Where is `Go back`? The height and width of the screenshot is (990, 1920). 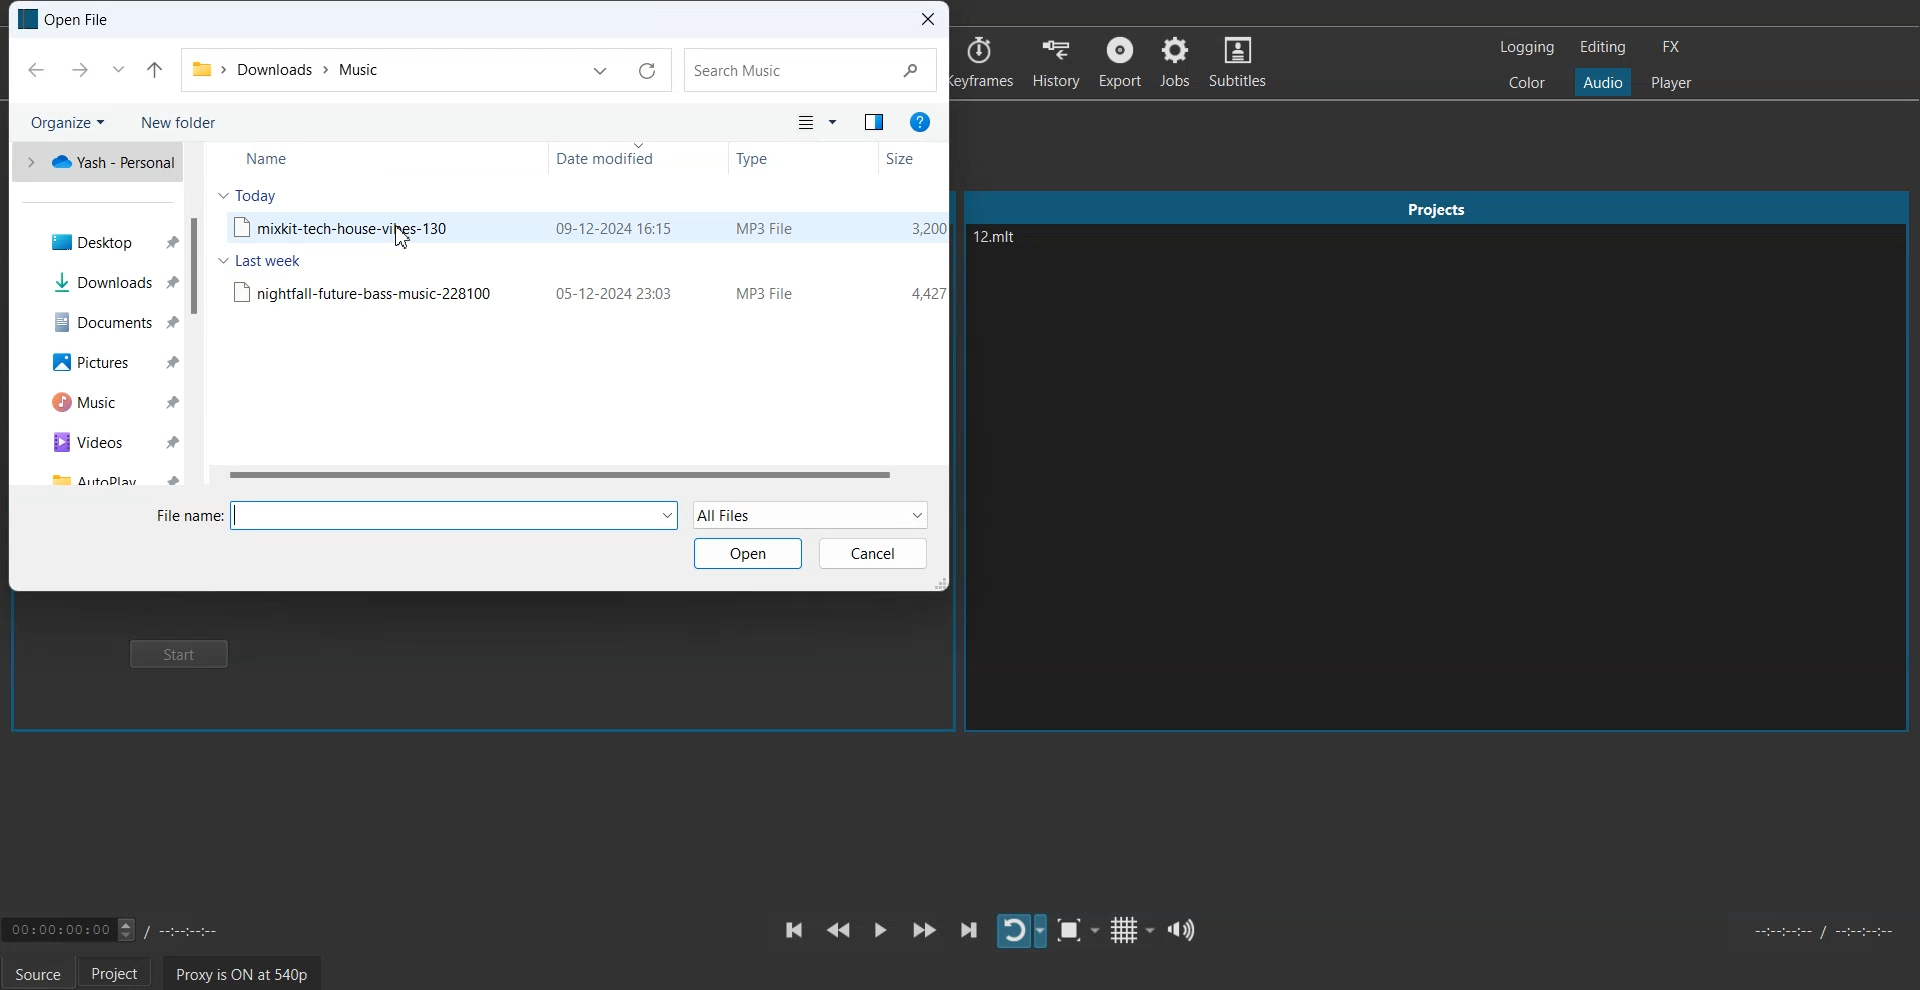
Go back is located at coordinates (36, 69).